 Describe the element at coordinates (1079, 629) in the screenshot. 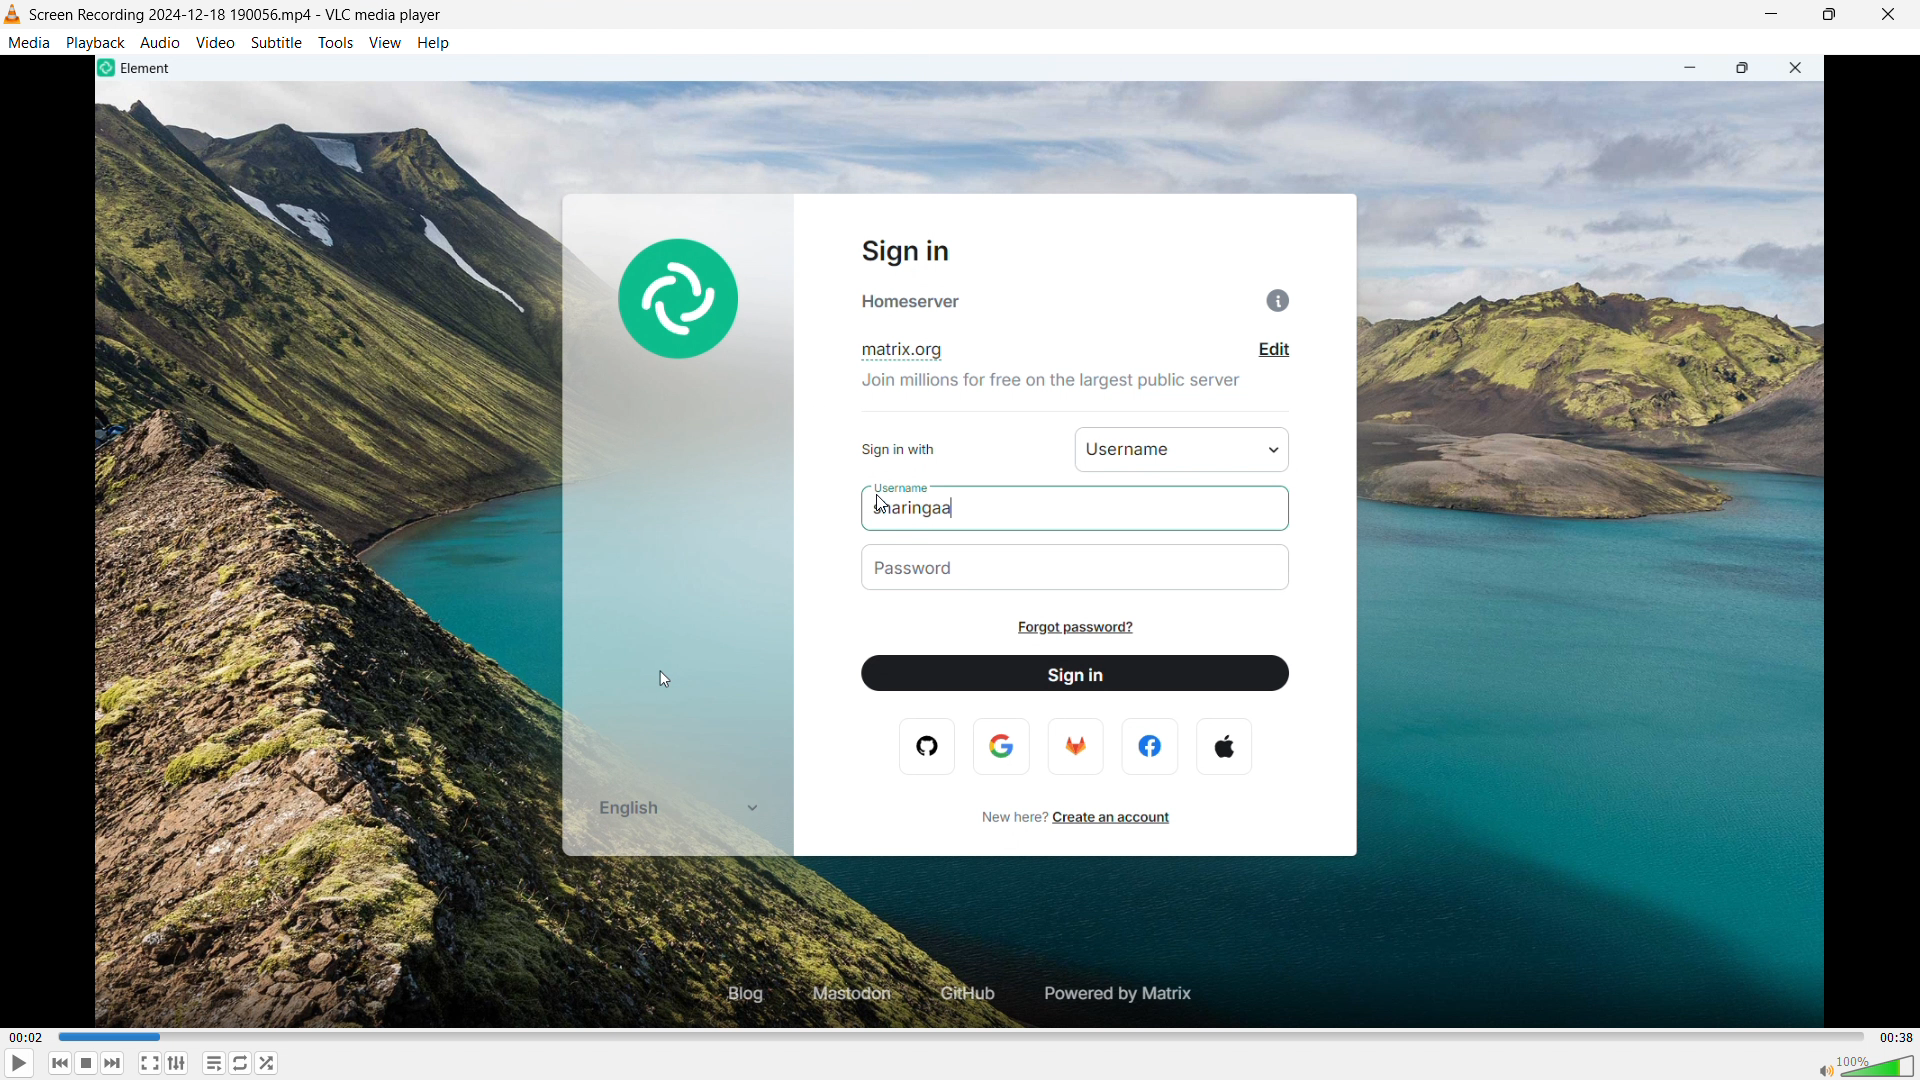

I see `forgot password?` at that location.